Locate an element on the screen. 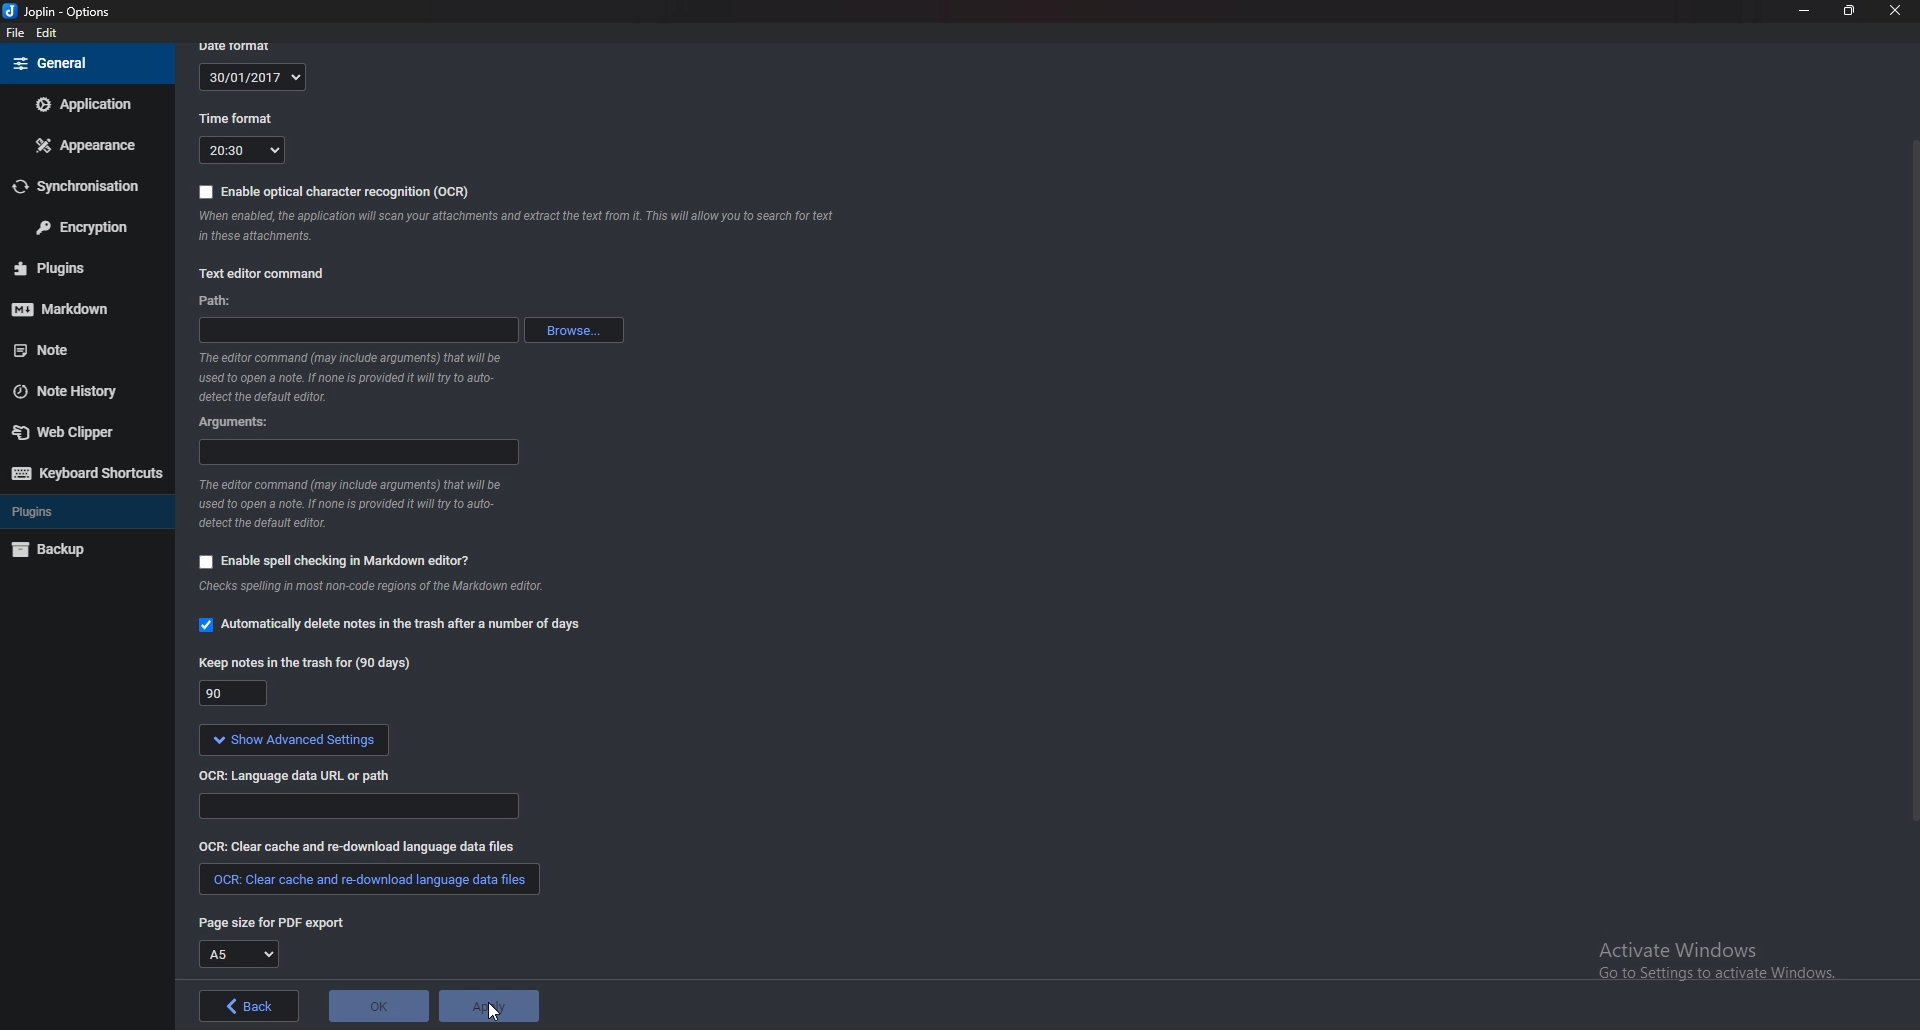  browse is located at coordinates (572, 330).